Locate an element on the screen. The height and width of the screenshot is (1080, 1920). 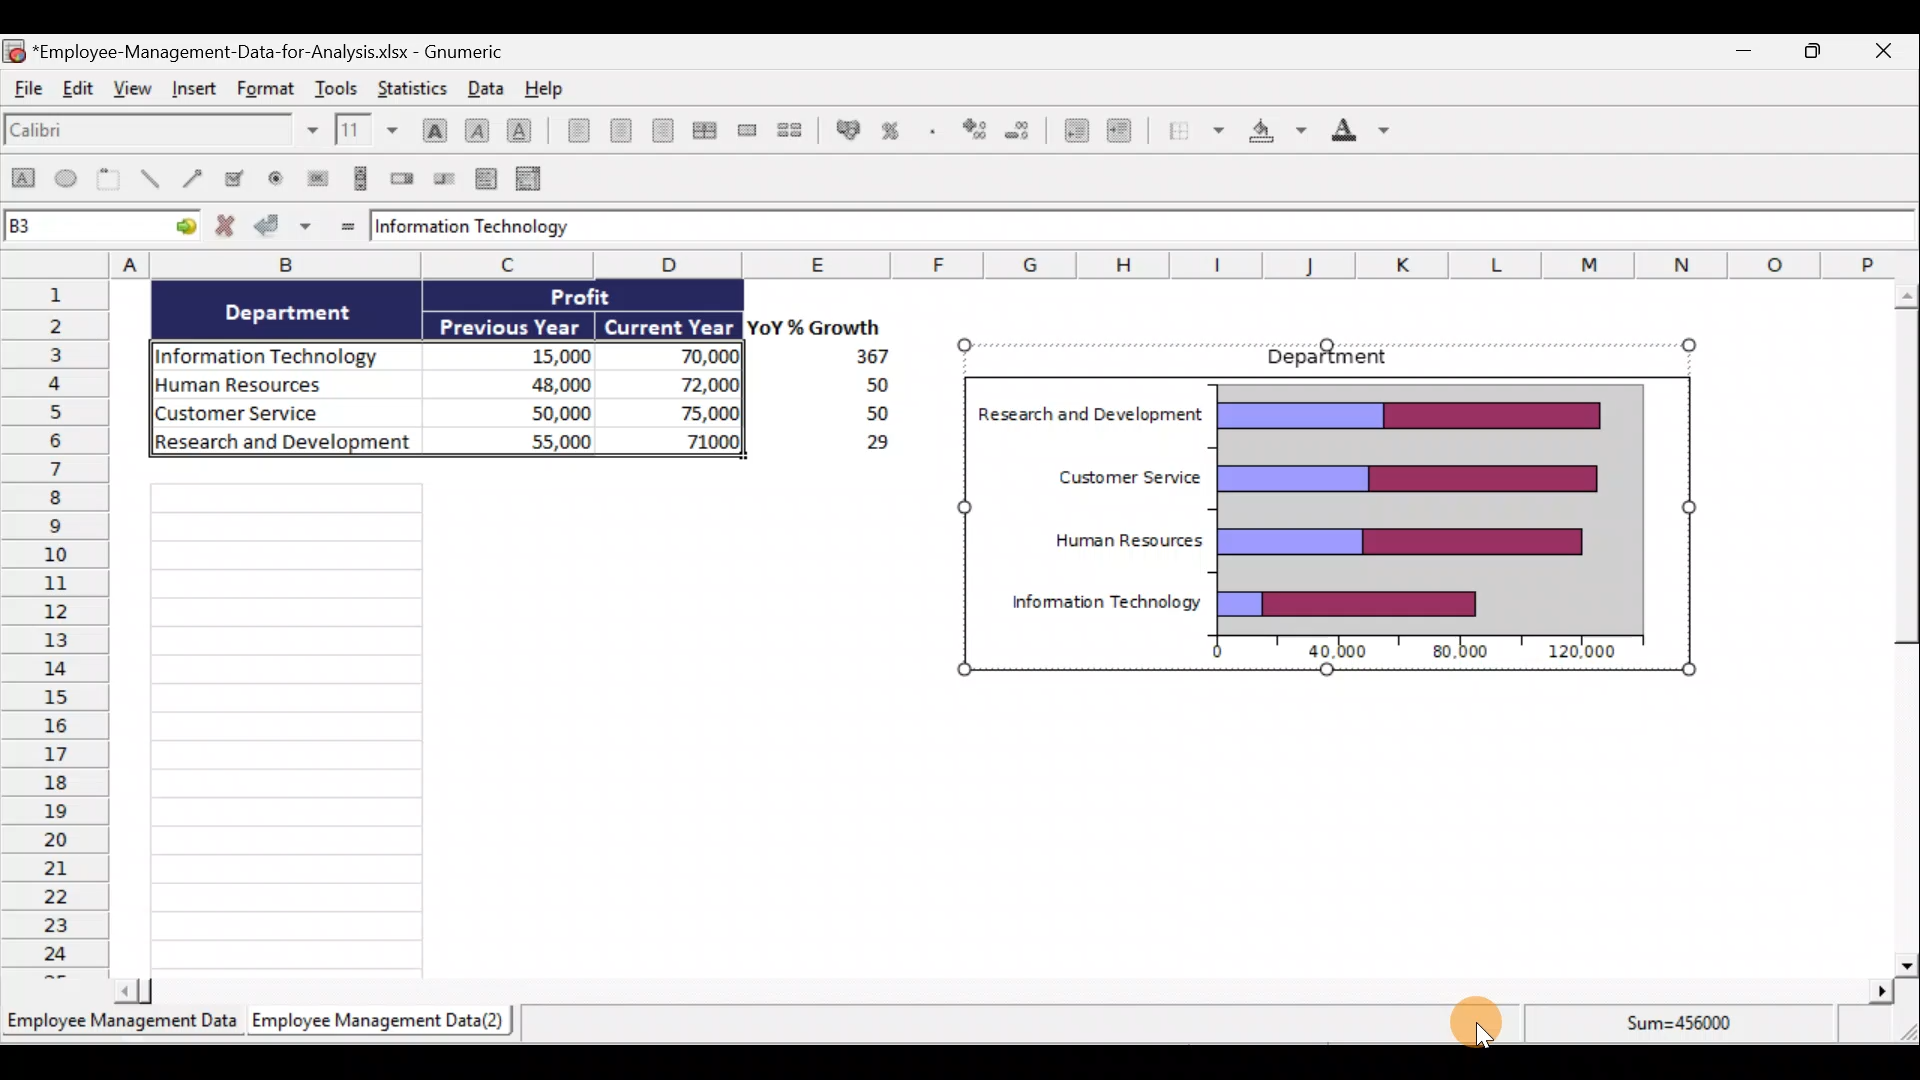
Increase decimals is located at coordinates (976, 127).